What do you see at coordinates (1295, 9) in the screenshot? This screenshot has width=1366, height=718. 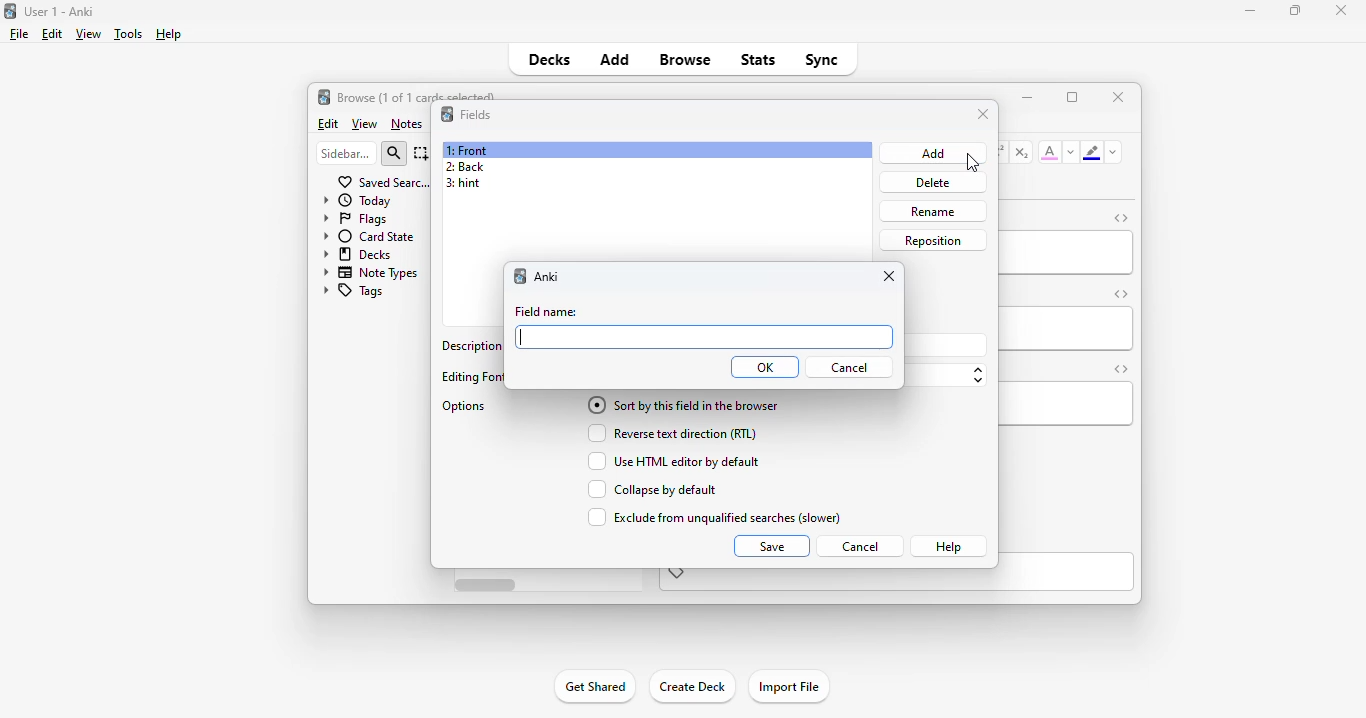 I see `maximize` at bounding box center [1295, 9].